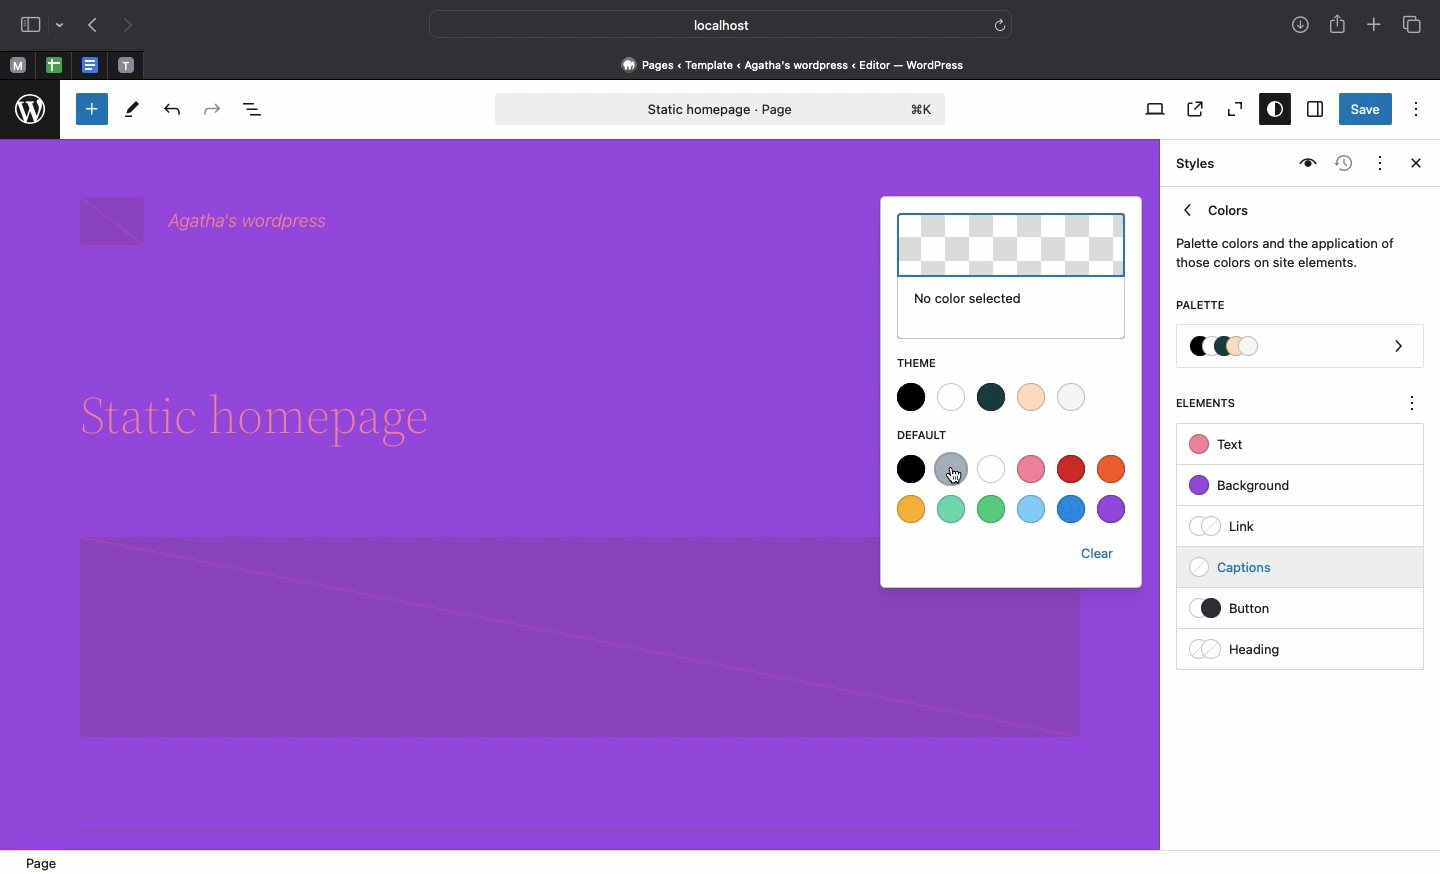 This screenshot has height=874, width=1440. I want to click on wordpress, so click(31, 110).